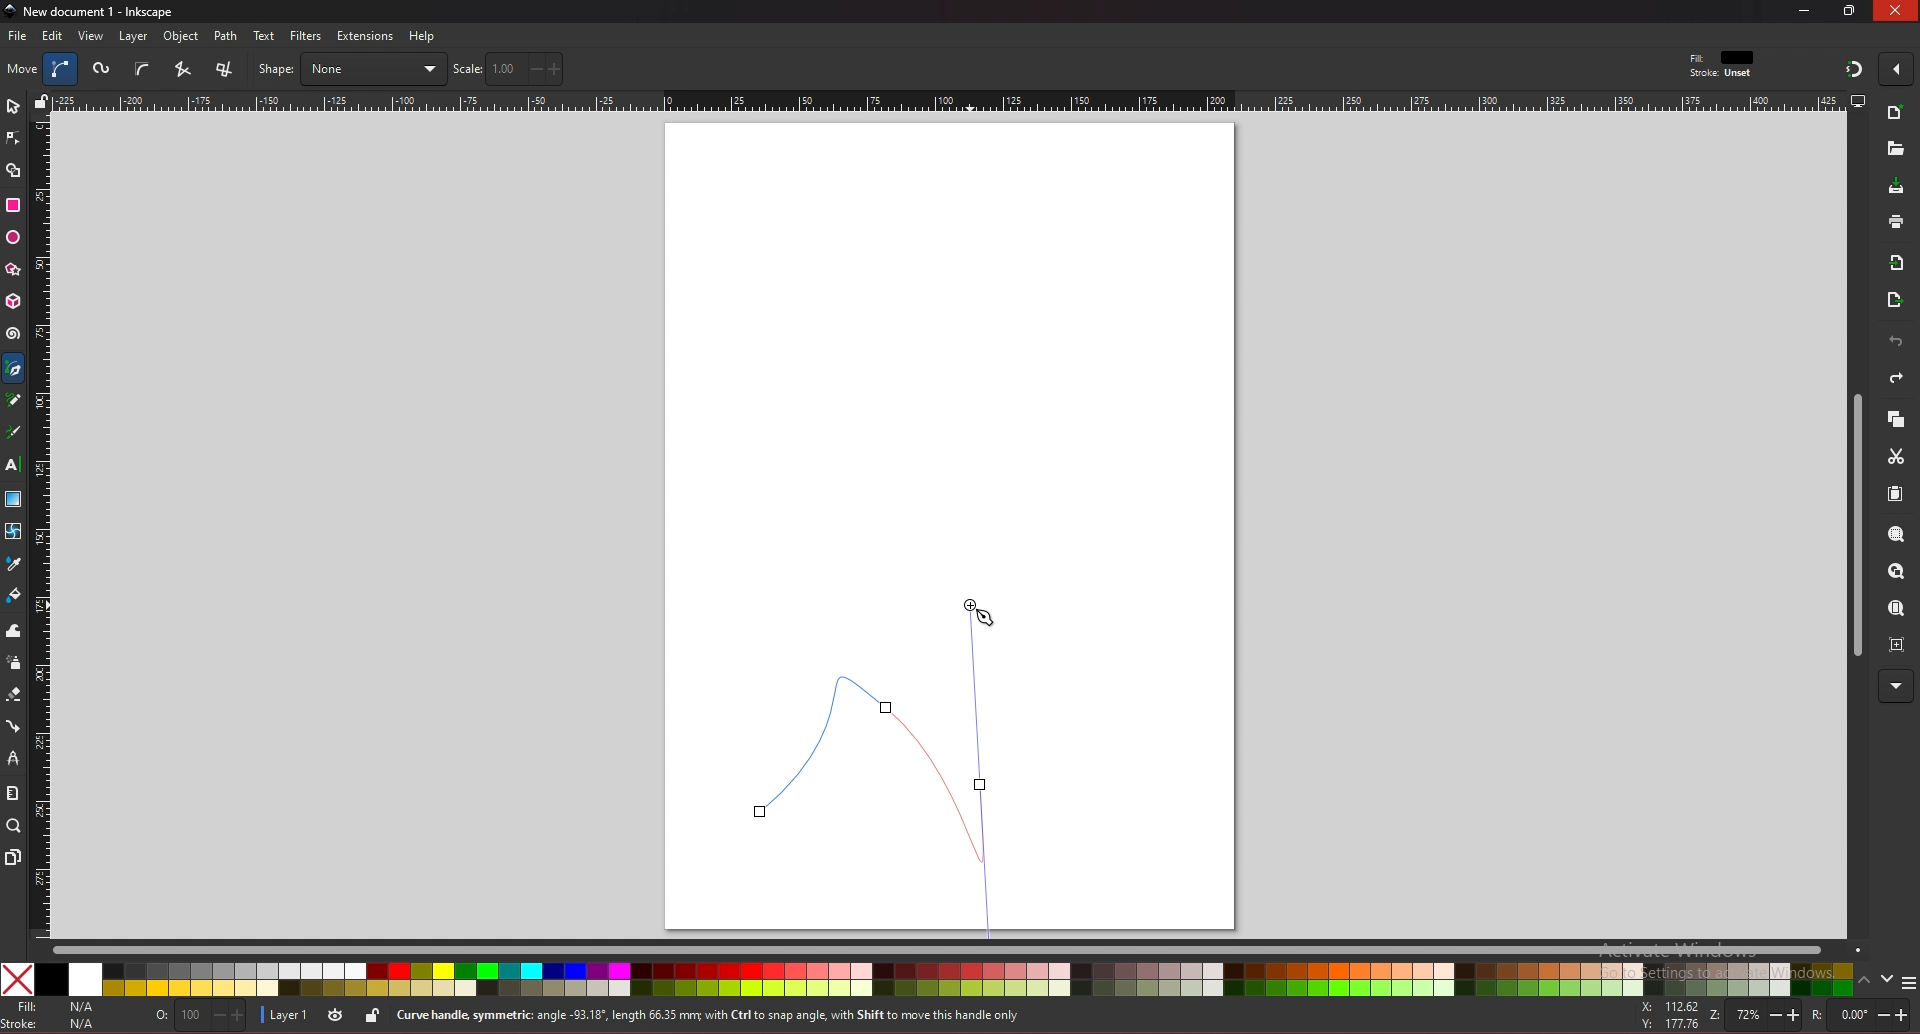 This screenshot has height=1034, width=1920. Describe the element at coordinates (351, 69) in the screenshot. I see `shape` at that location.